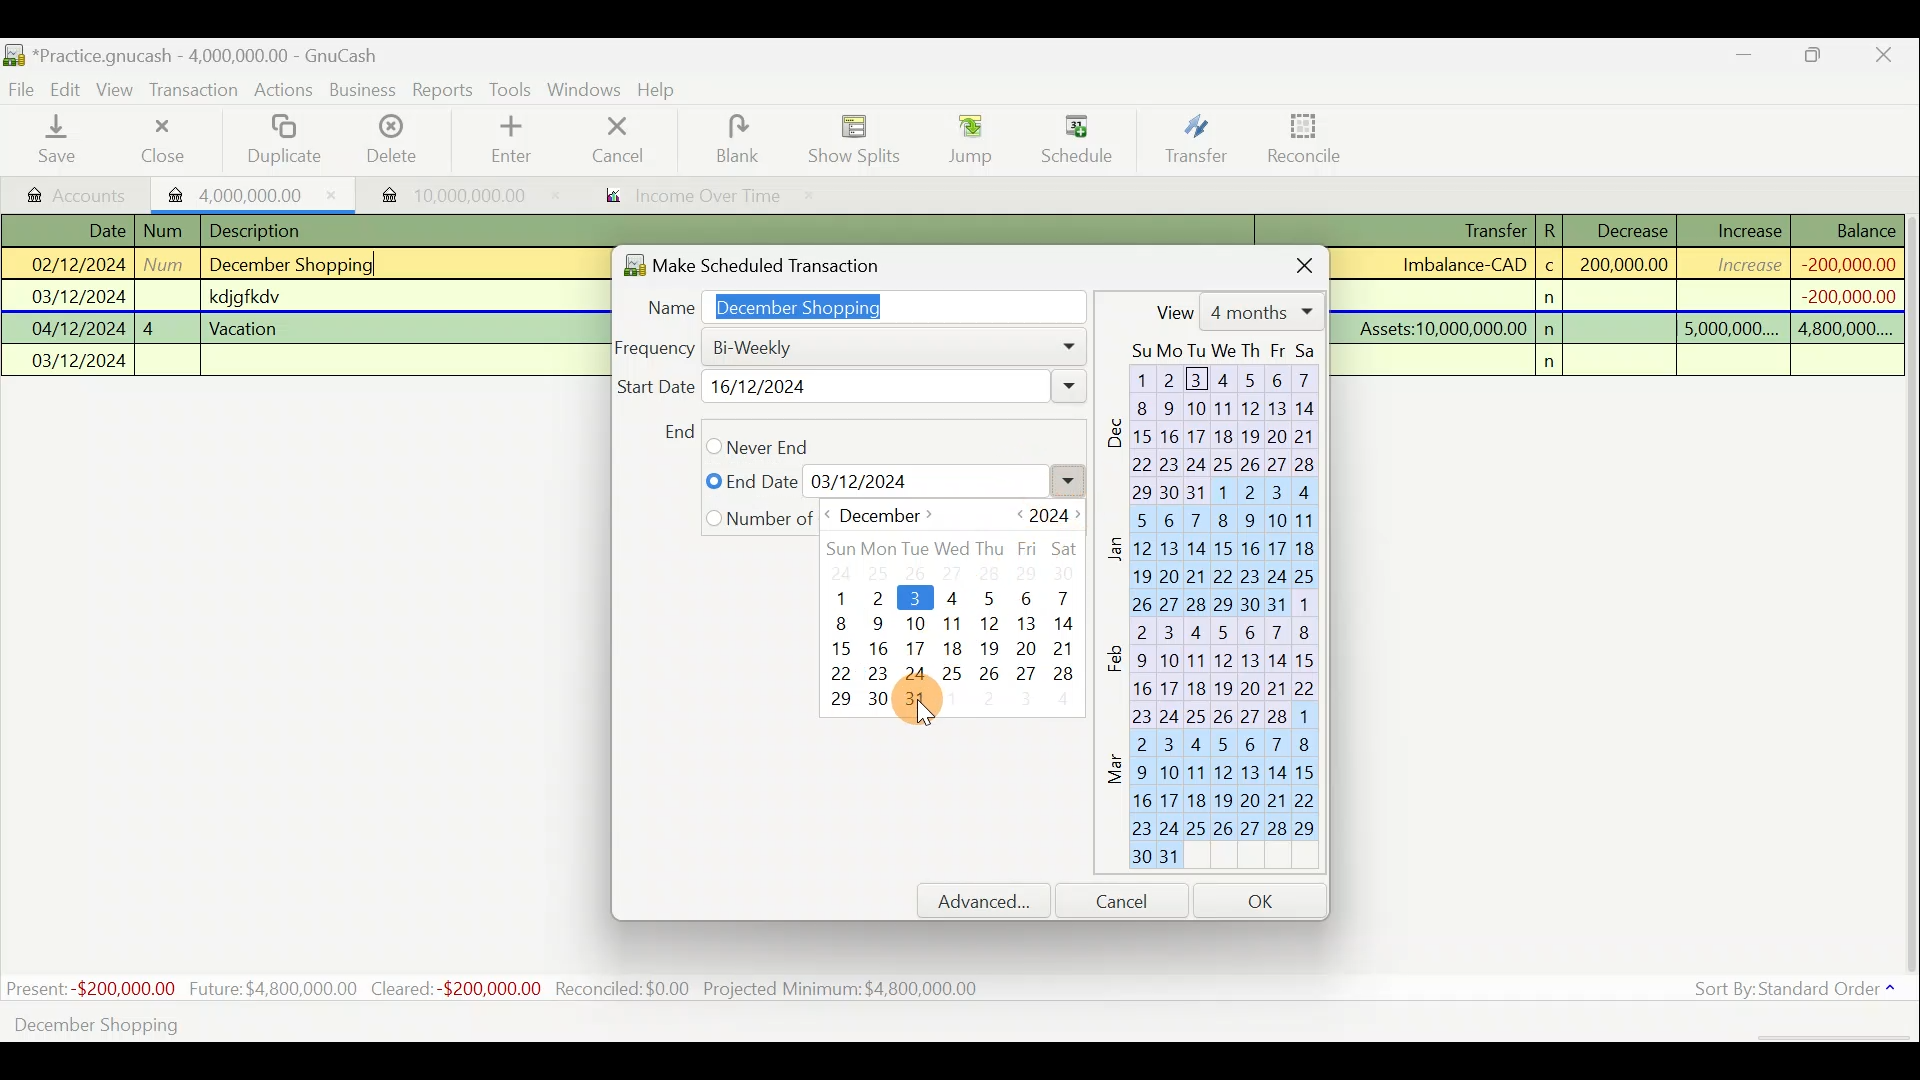  I want to click on Monthly, so click(765, 445).